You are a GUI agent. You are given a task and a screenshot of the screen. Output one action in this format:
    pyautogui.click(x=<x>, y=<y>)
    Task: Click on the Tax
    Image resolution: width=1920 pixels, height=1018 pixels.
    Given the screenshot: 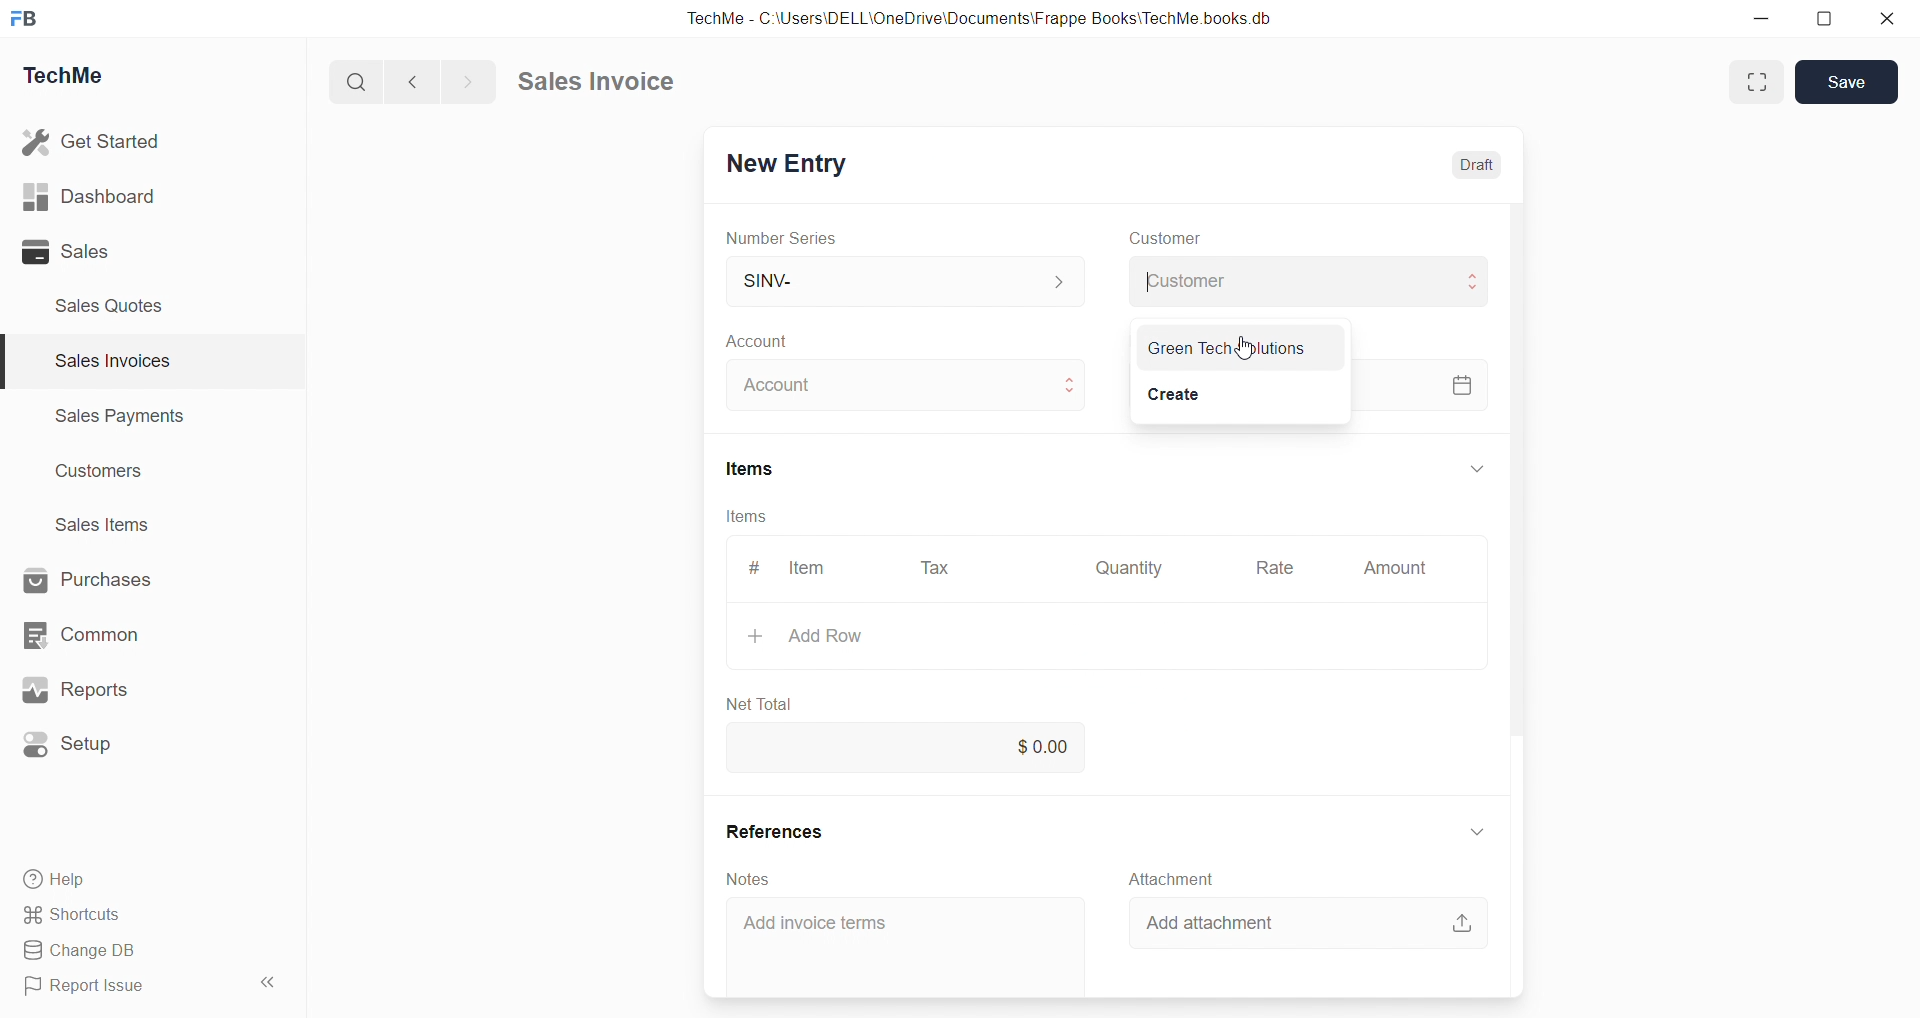 What is the action you would take?
    pyautogui.click(x=935, y=569)
    